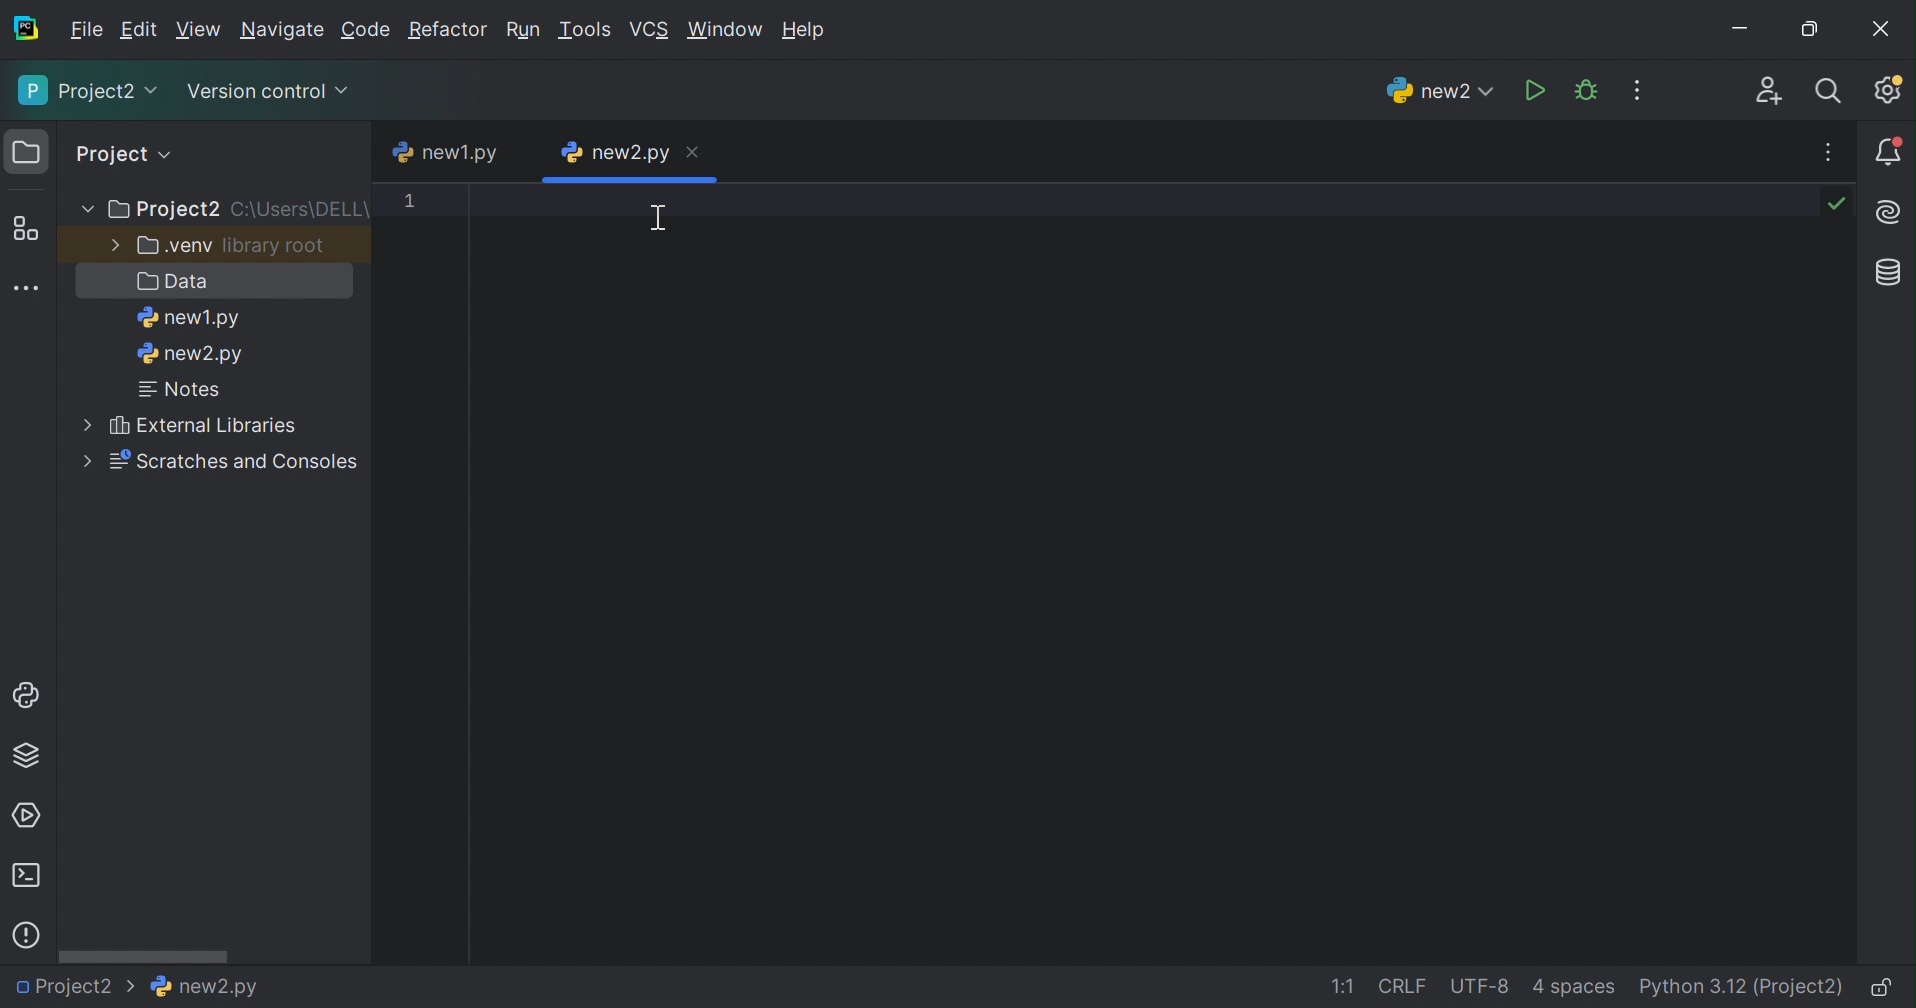  What do you see at coordinates (139, 30) in the screenshot?
I see `Edit` at bounding box center [139, 30].